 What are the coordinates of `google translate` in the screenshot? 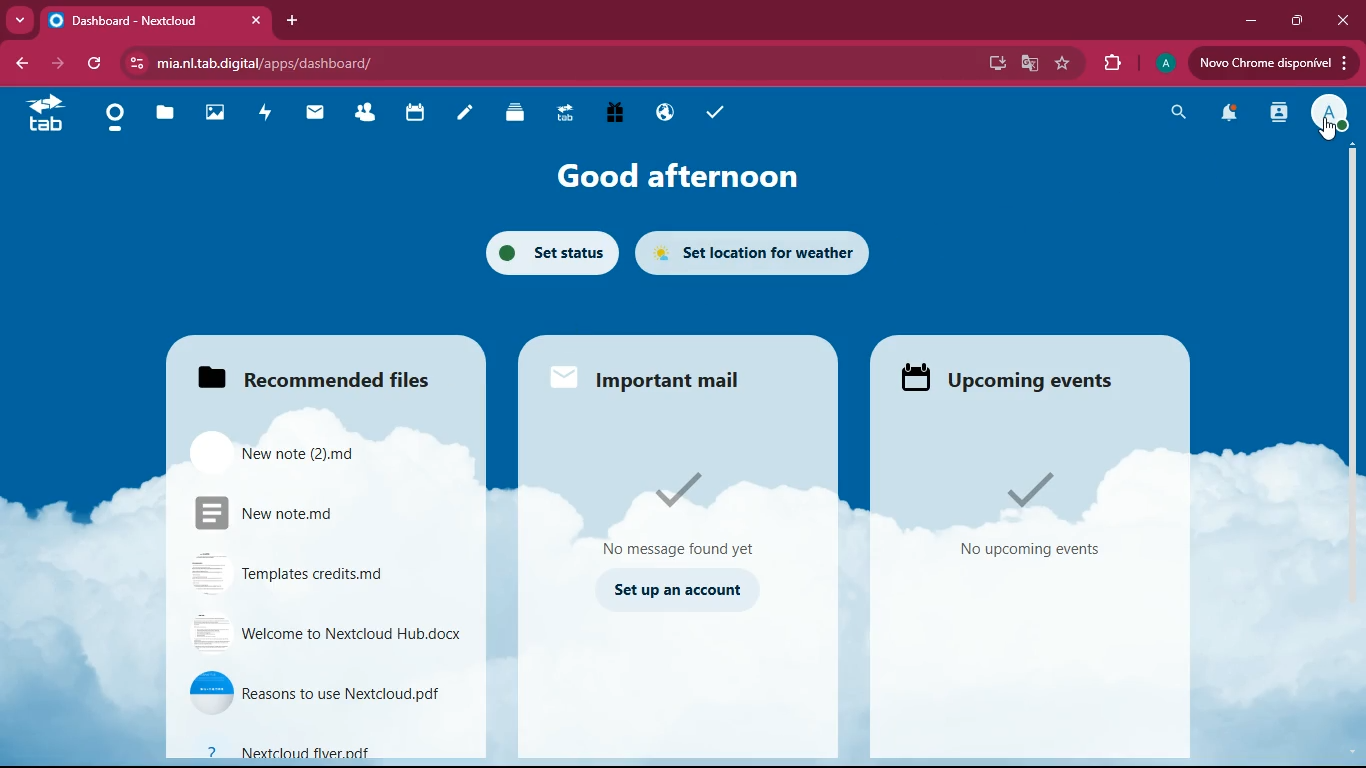 It's located at (1027, 64).